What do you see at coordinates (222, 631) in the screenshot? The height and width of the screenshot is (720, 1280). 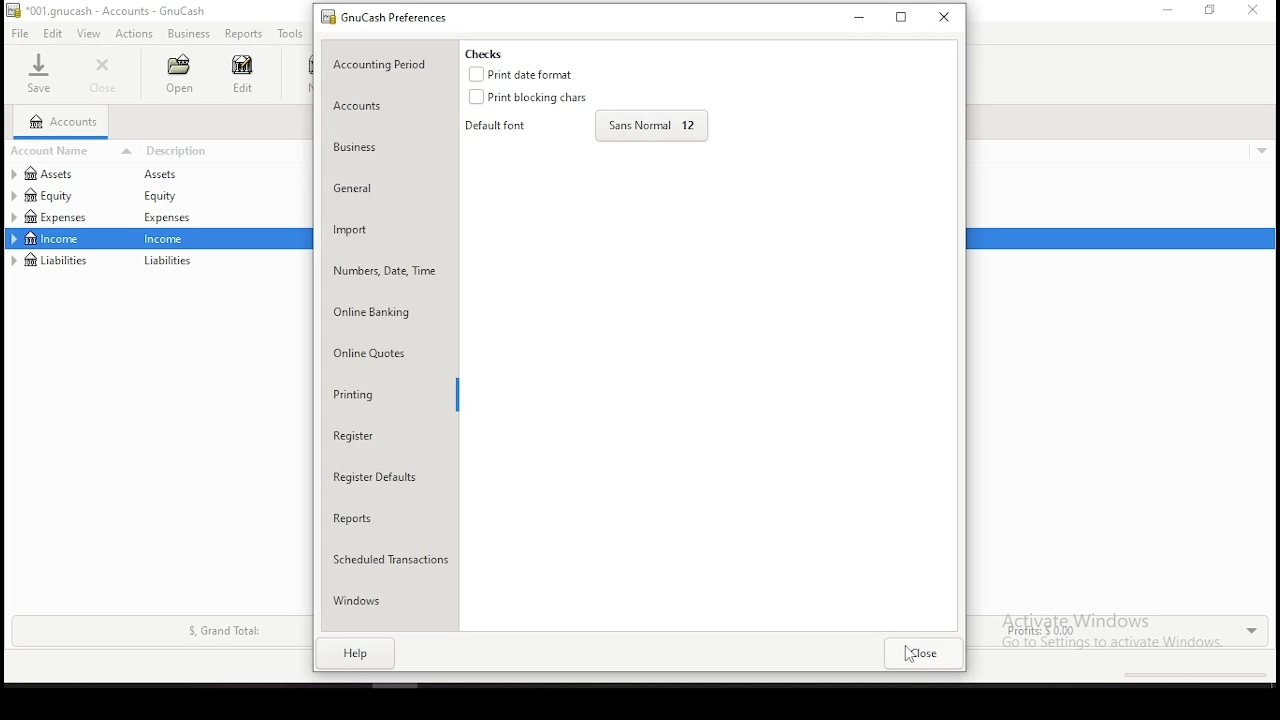 I see `S, Grand Total` at bounding box center [222, 631].